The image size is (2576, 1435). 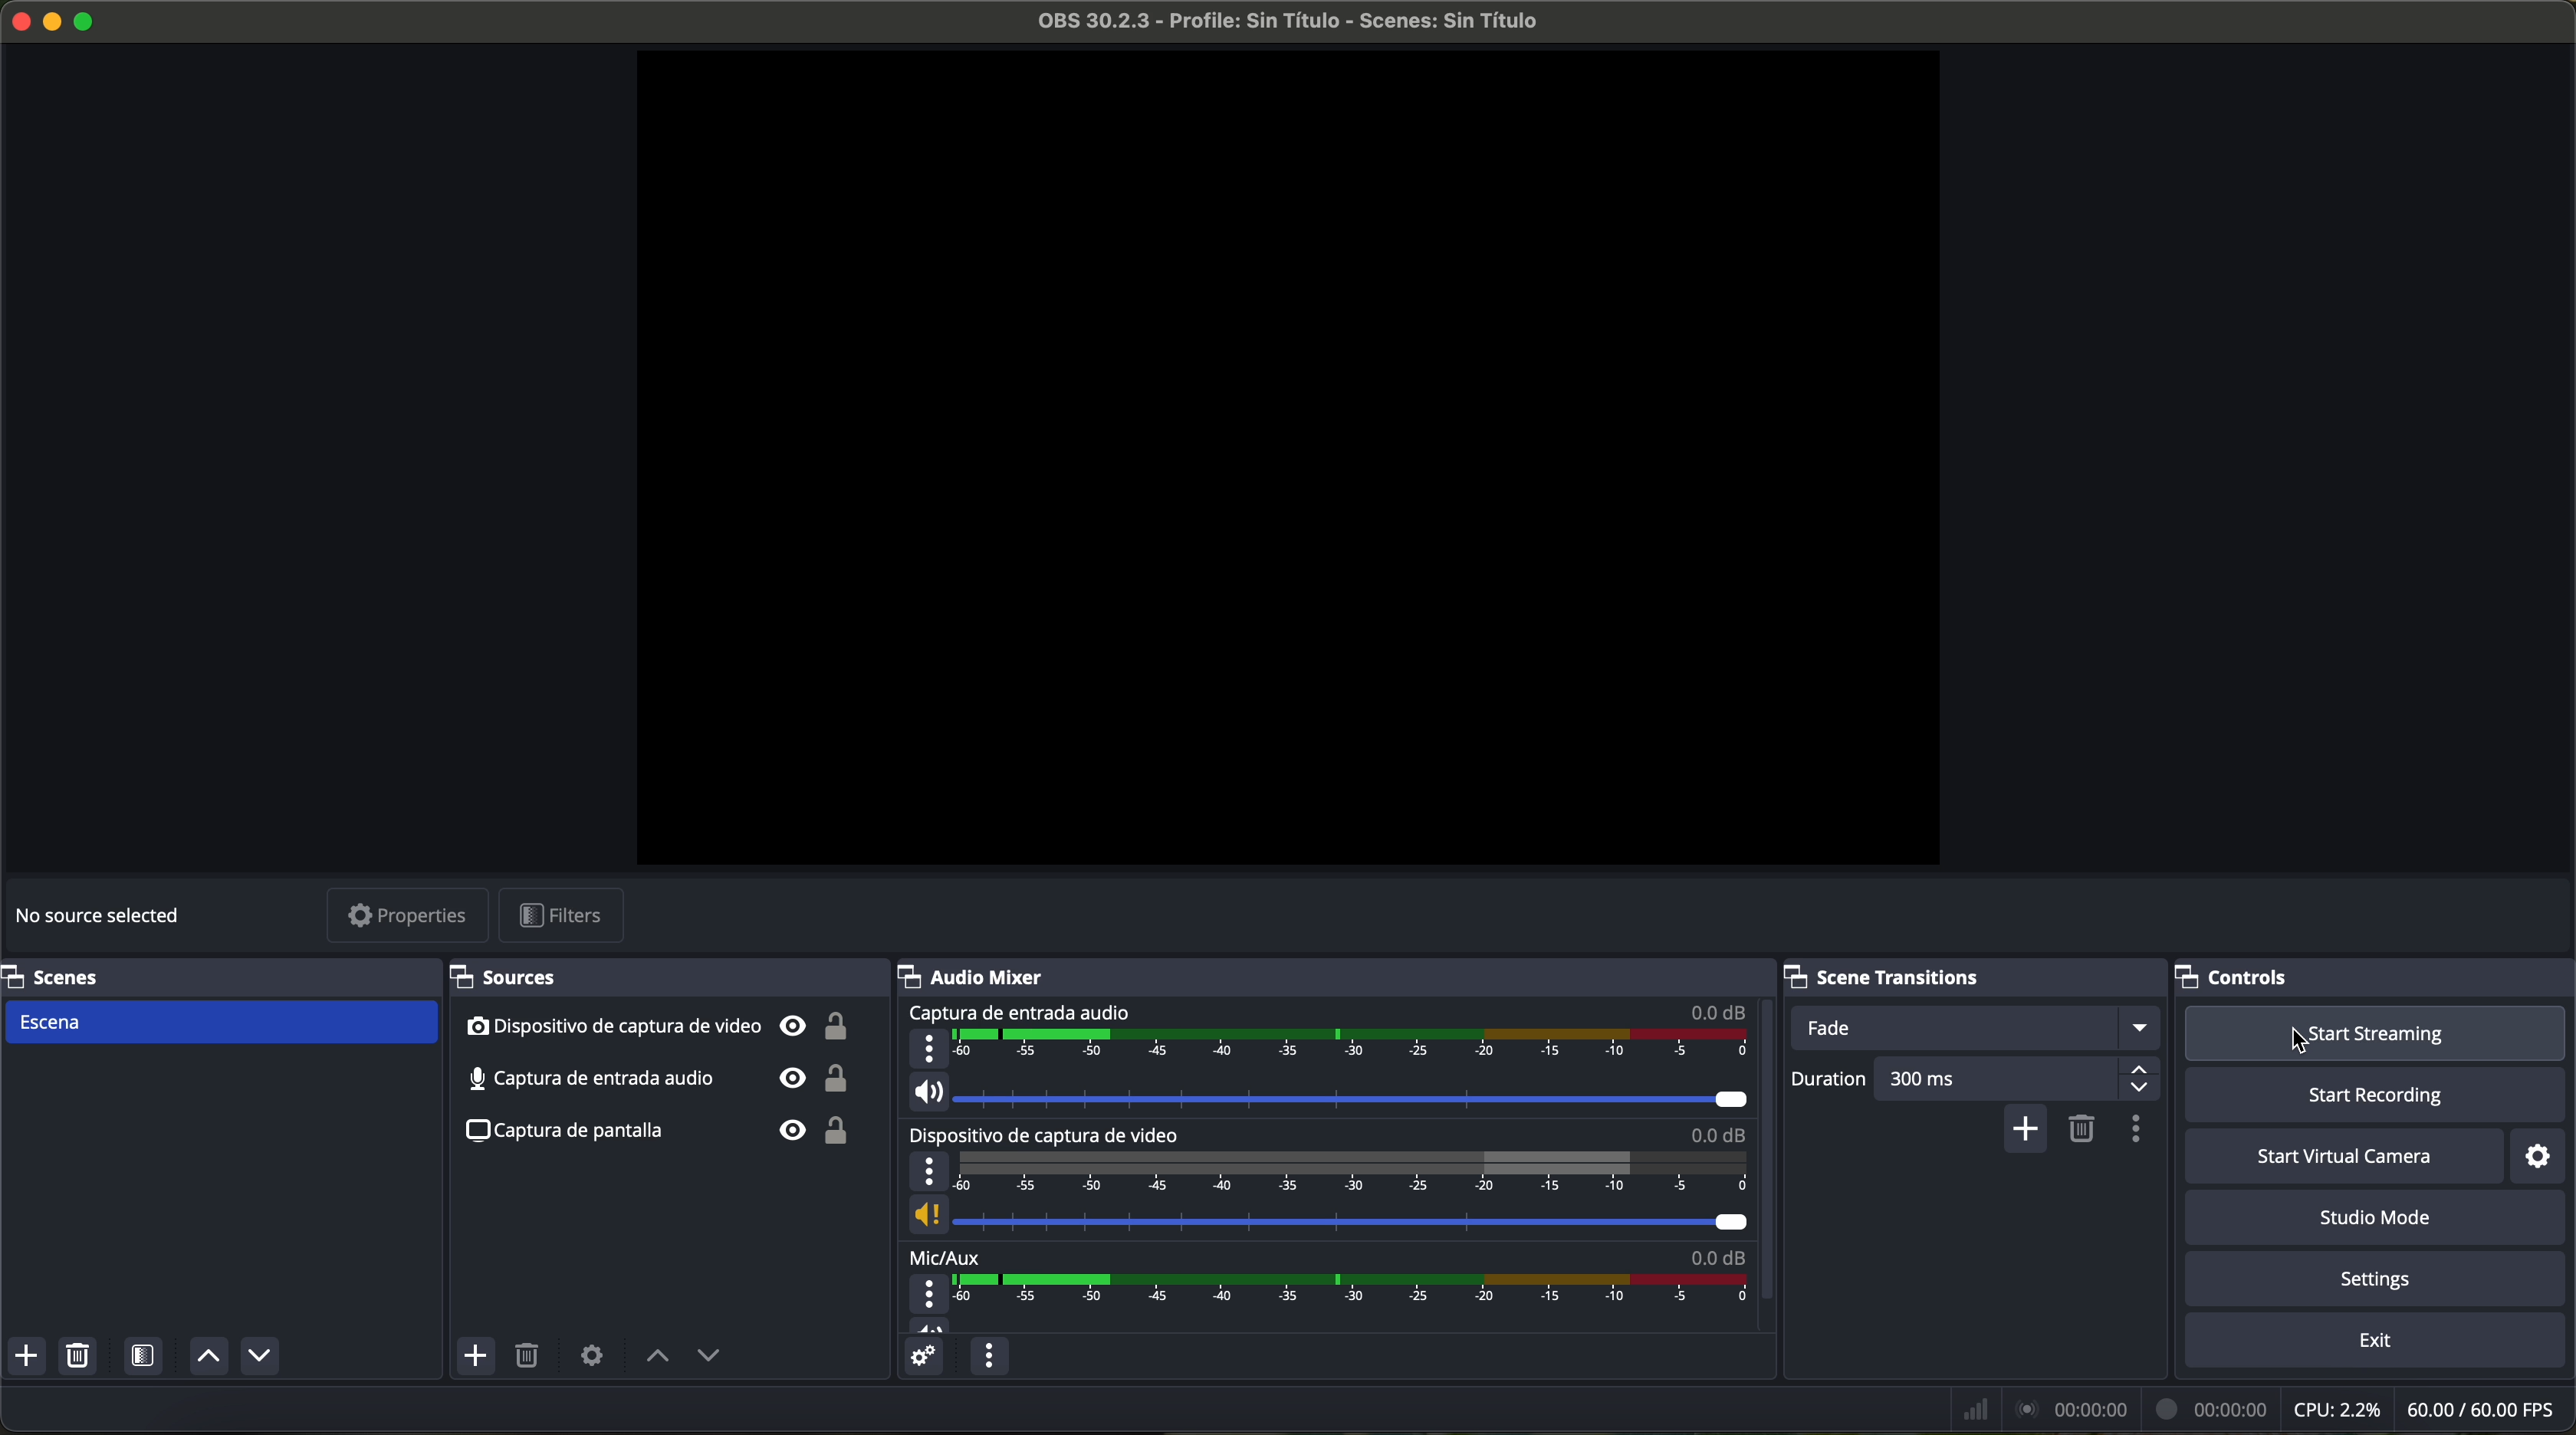 What do you see at coordinates (708, 1358) in the screenshot?
I see `move source down` at bounding box center [708, 1358].